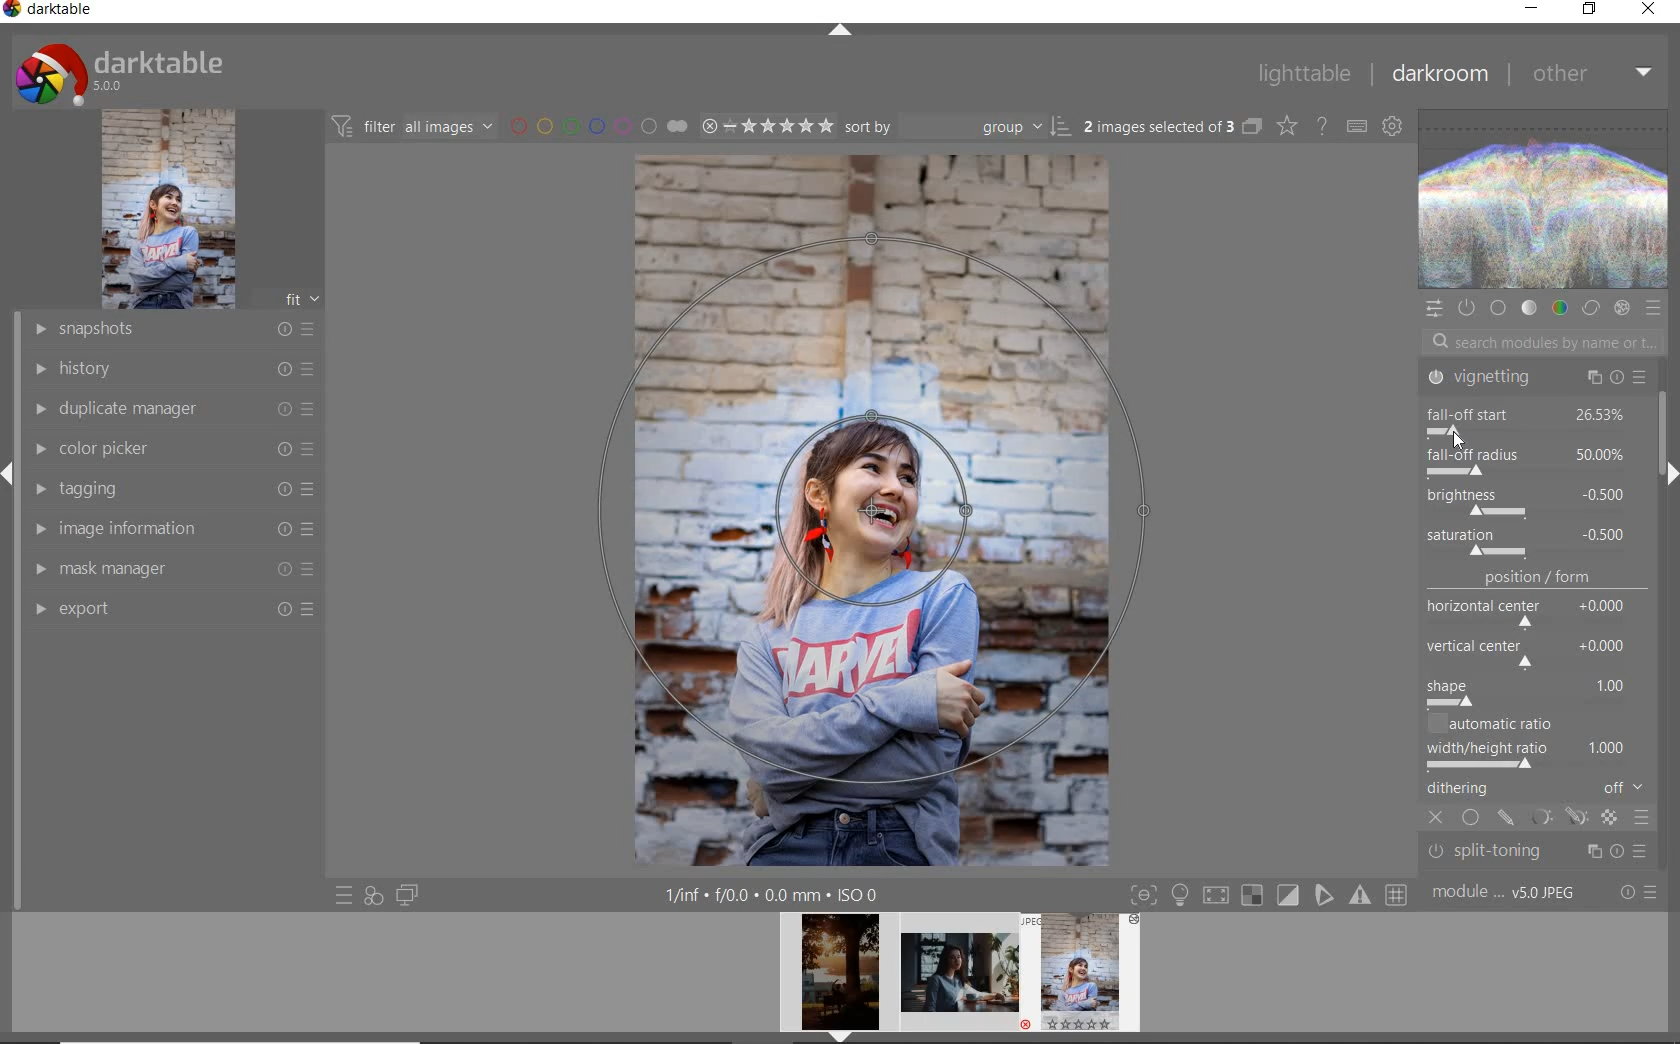 This screenshot has height=1044, width=1680. Describe the element at coordinates (1472, 819) in the screenshot. I see `uniformly` at that location.